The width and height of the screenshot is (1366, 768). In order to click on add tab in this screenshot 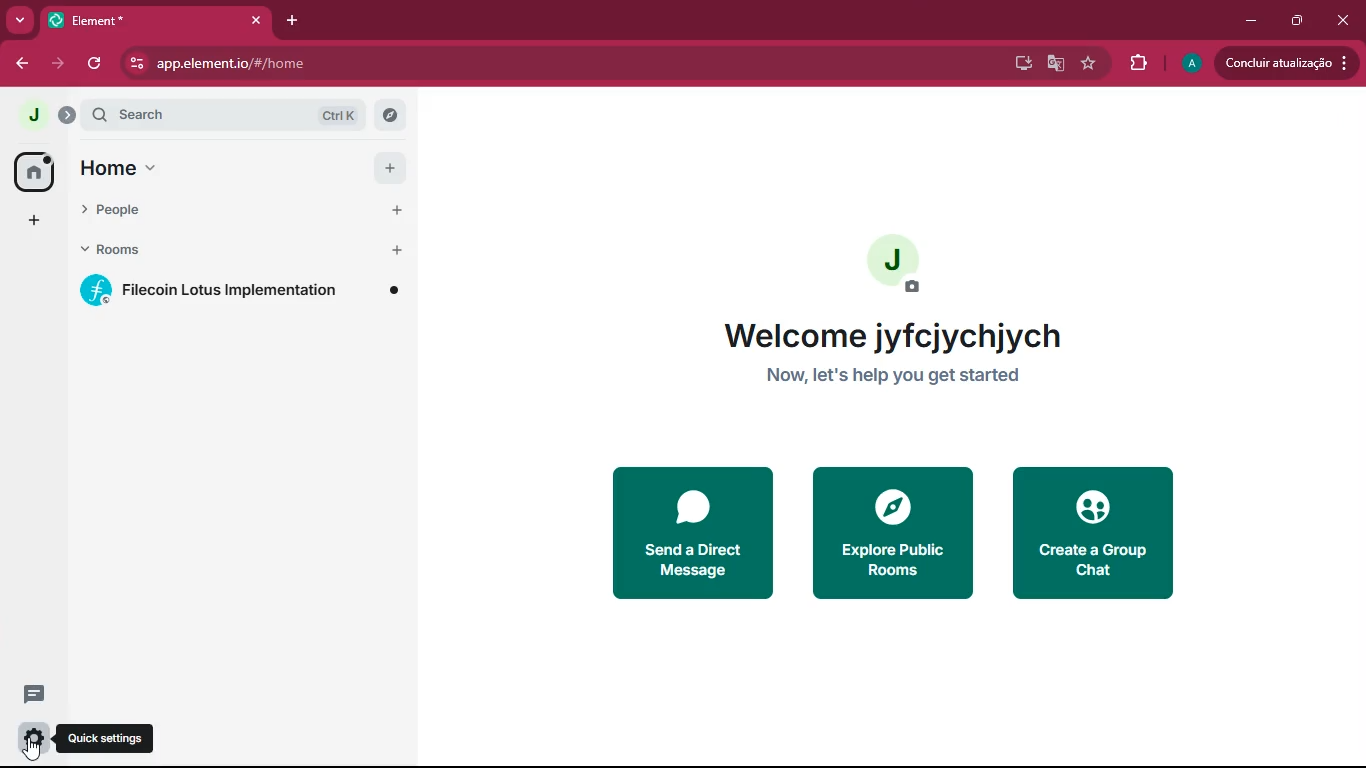, I will do `click(289, 21)`.